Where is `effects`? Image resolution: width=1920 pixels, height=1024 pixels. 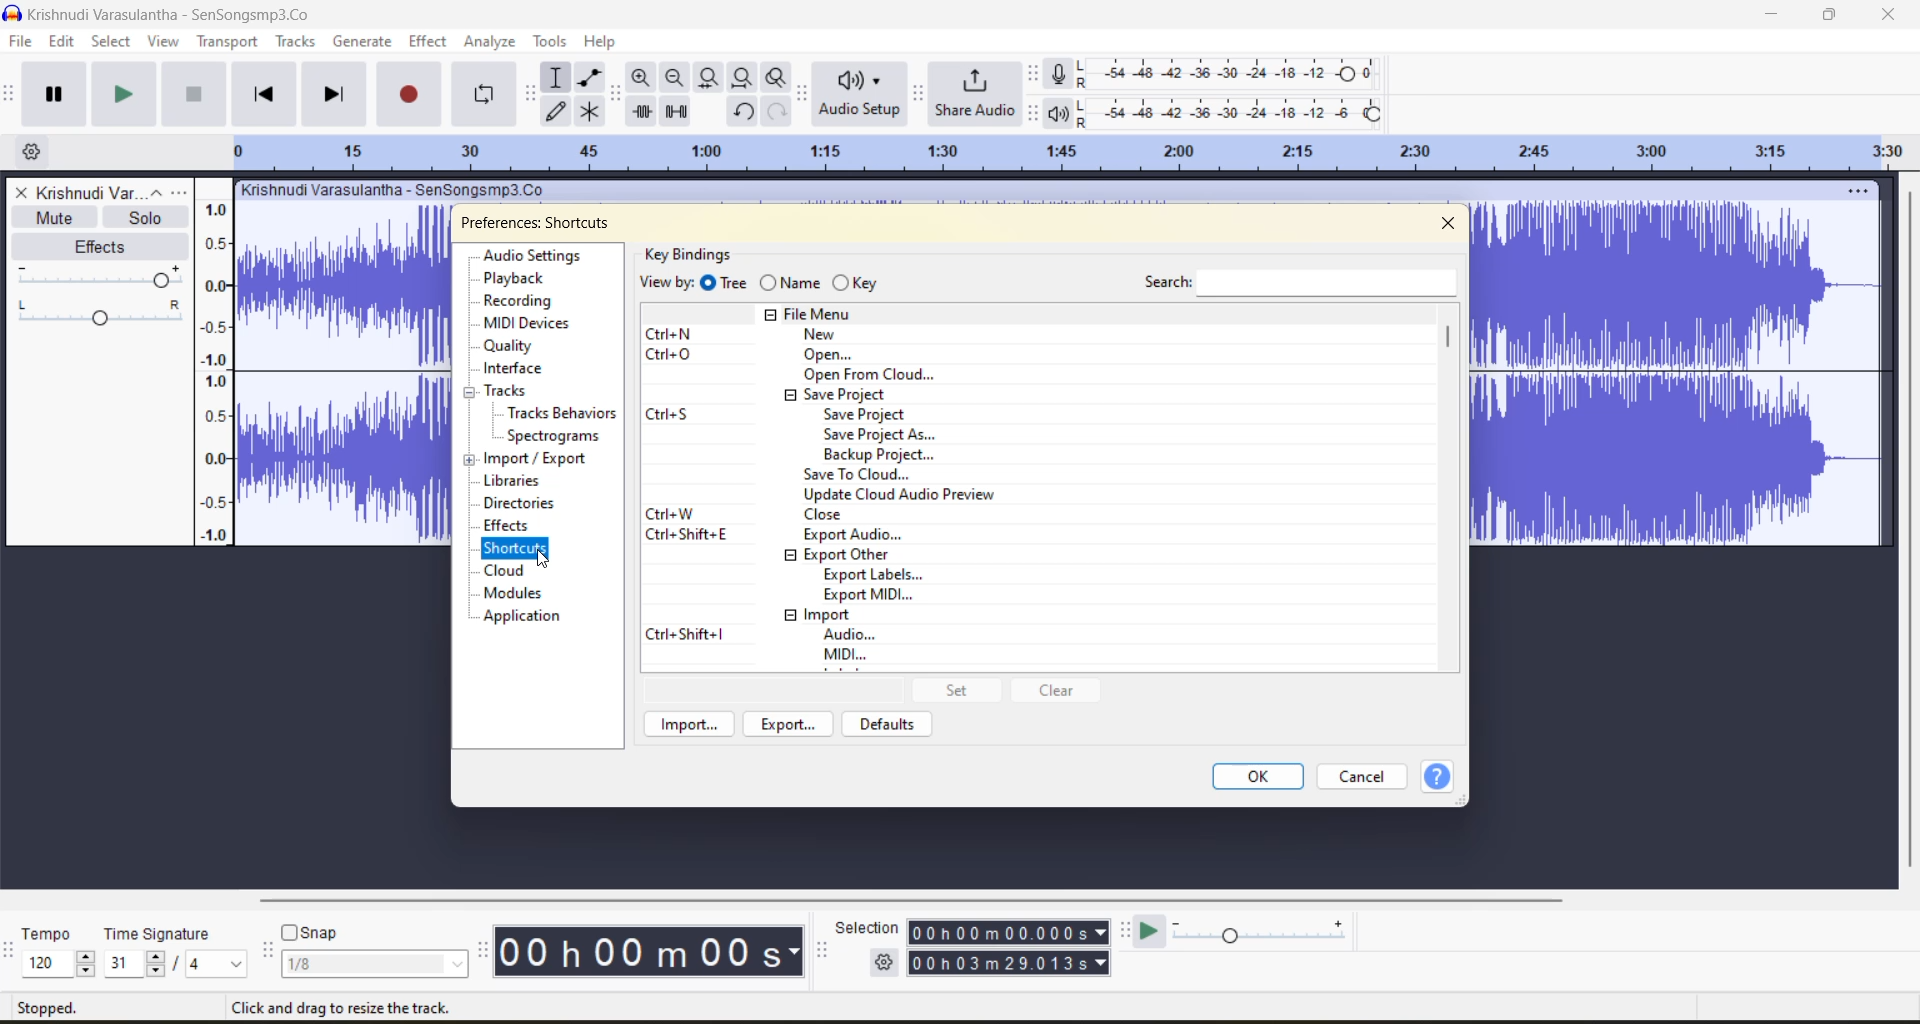 effects is located at coordinates (525, 527).